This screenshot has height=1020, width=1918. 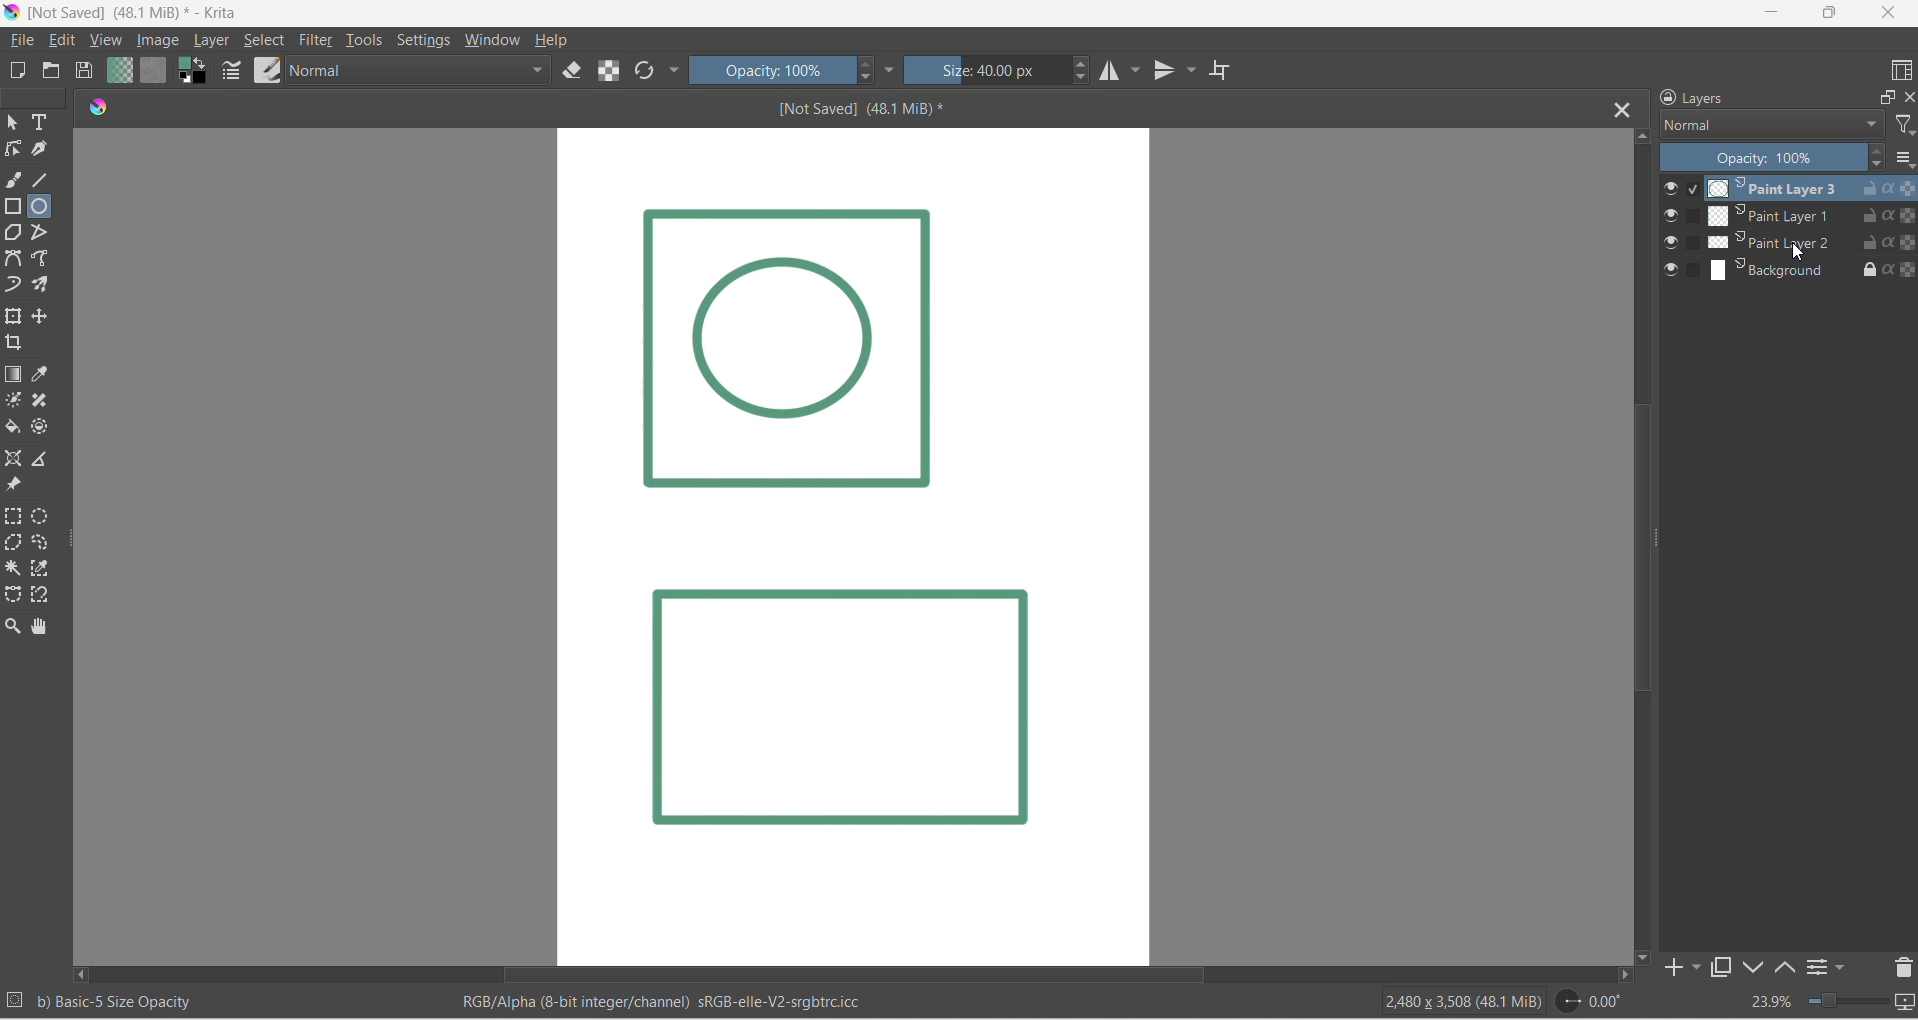 What do you see at coordinates (1623, 977) in the screenshot?
I see `move right` at bounding box center [1623, 977].